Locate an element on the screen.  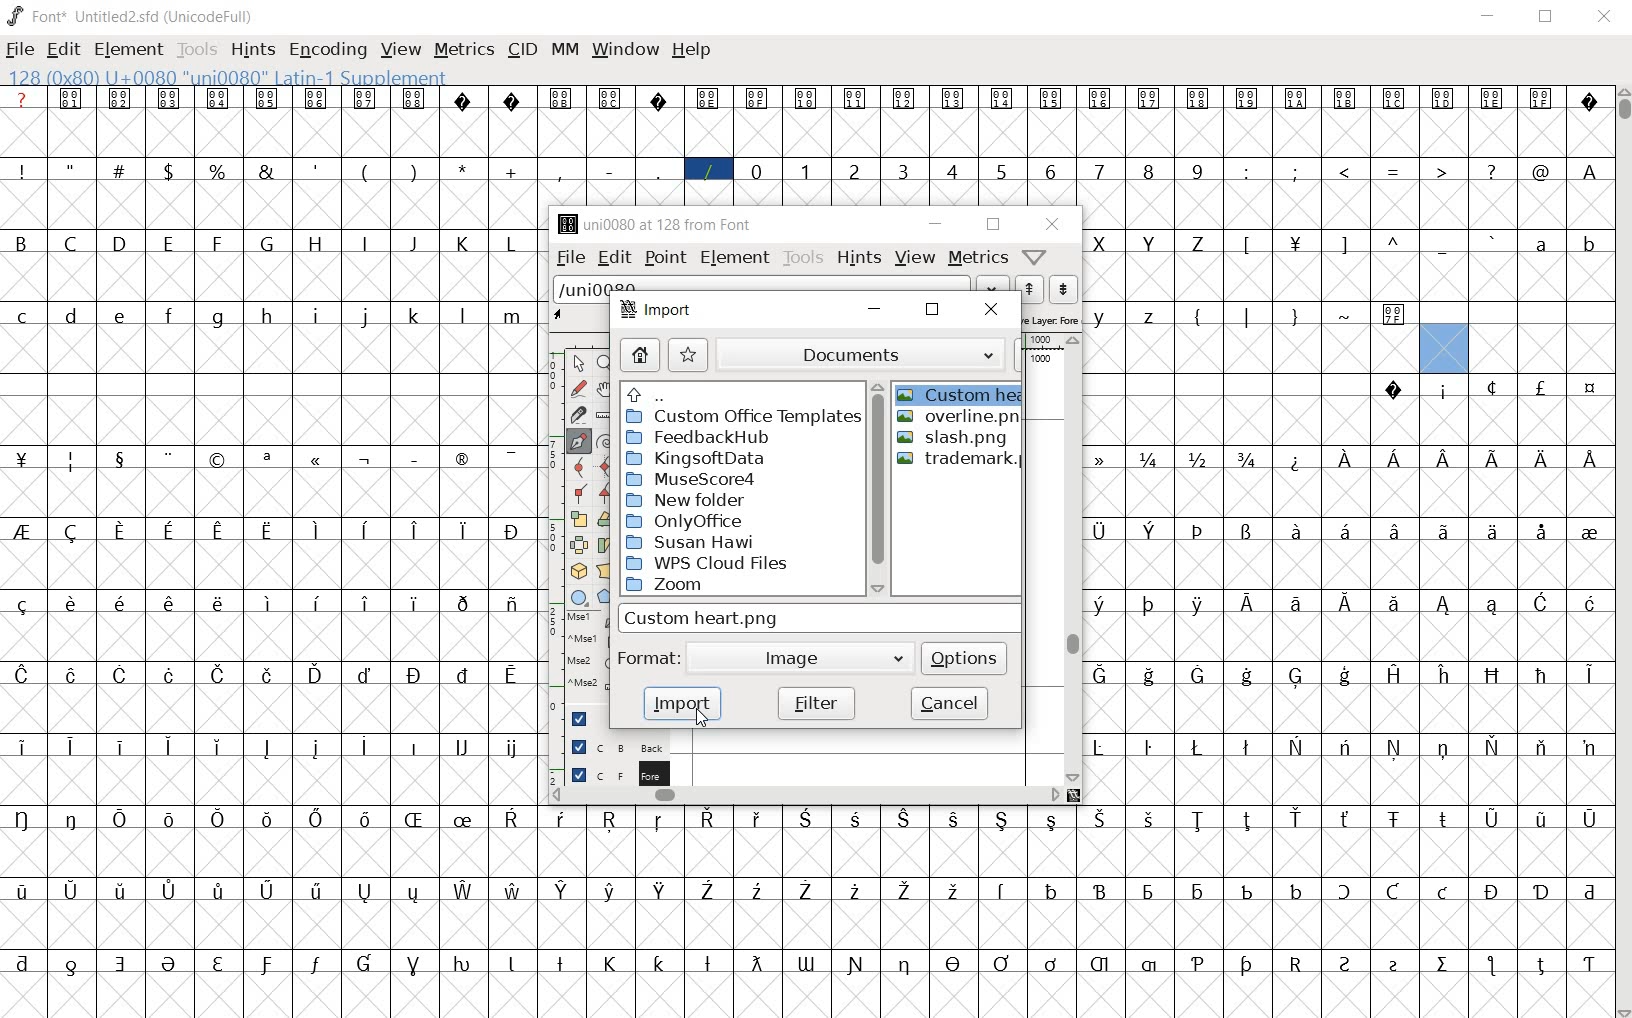
glyph is located at coordinates (1099, 459).